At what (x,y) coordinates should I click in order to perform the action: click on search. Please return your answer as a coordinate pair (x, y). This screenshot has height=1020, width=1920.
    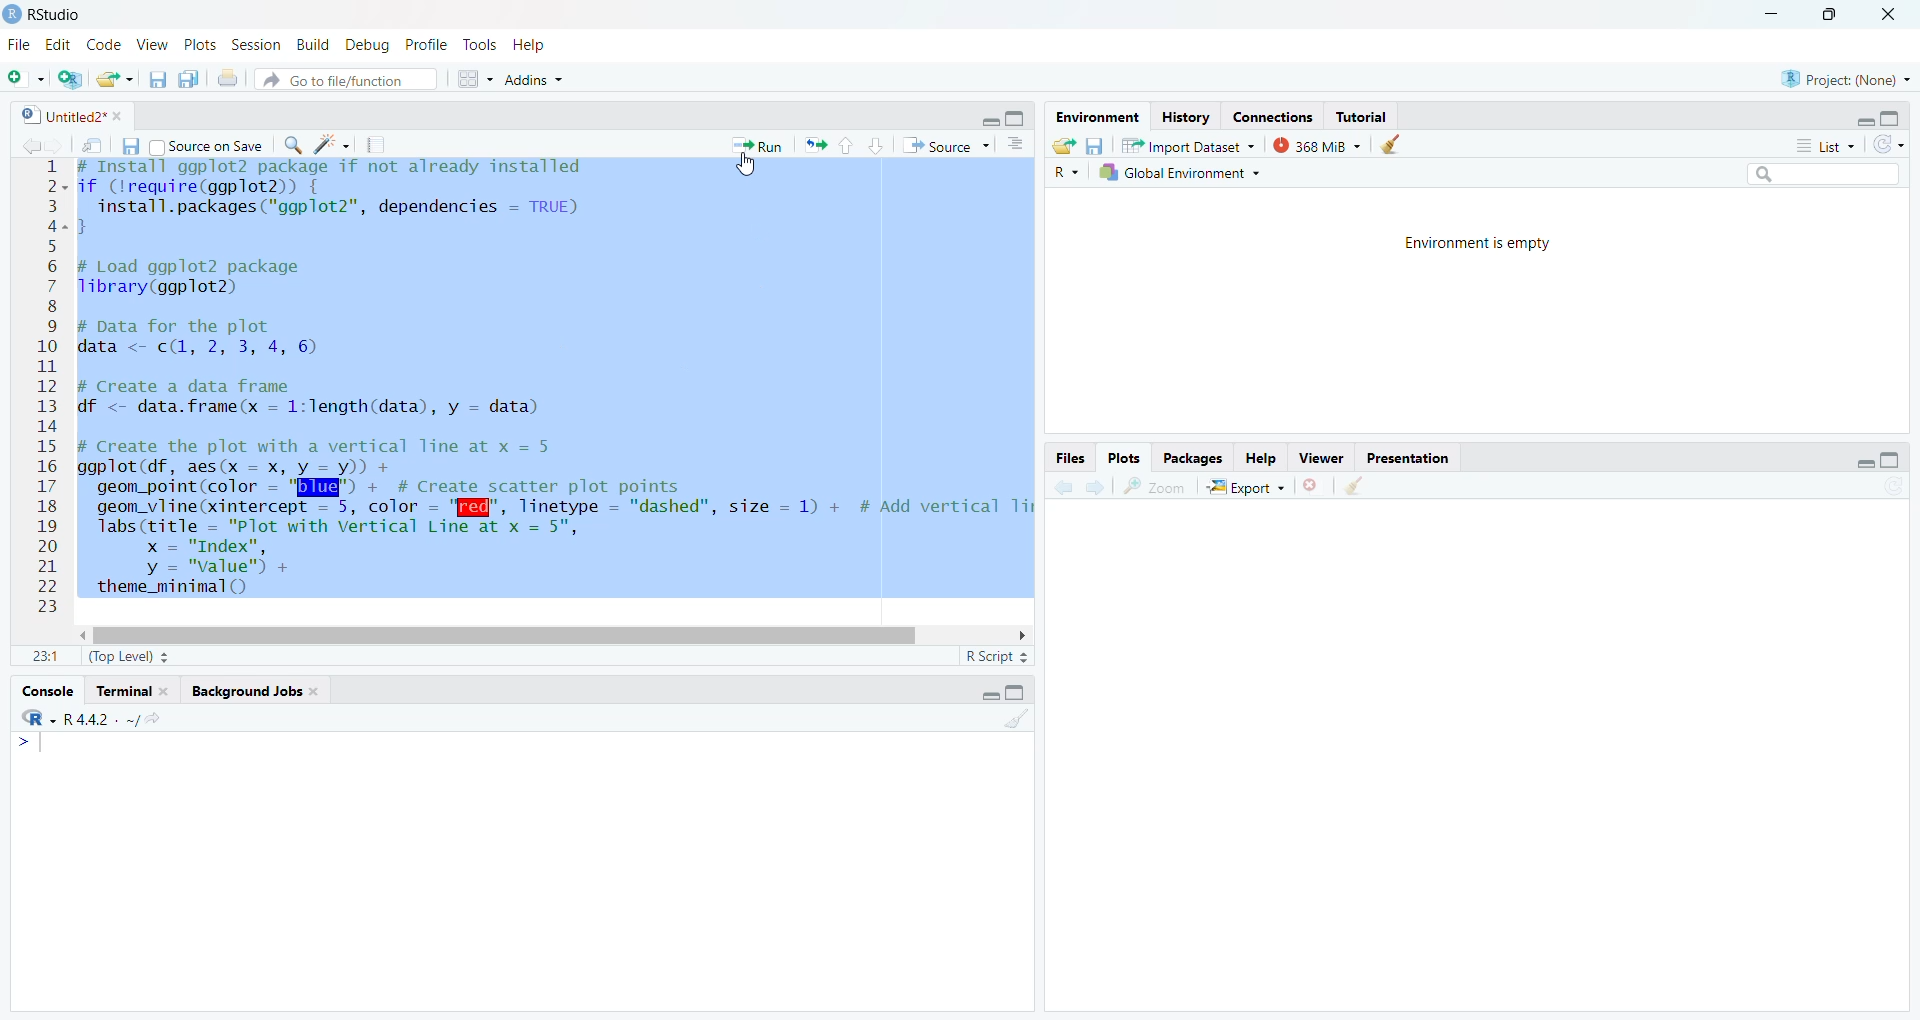
    Looking at the image, I should click on (1825, 176).